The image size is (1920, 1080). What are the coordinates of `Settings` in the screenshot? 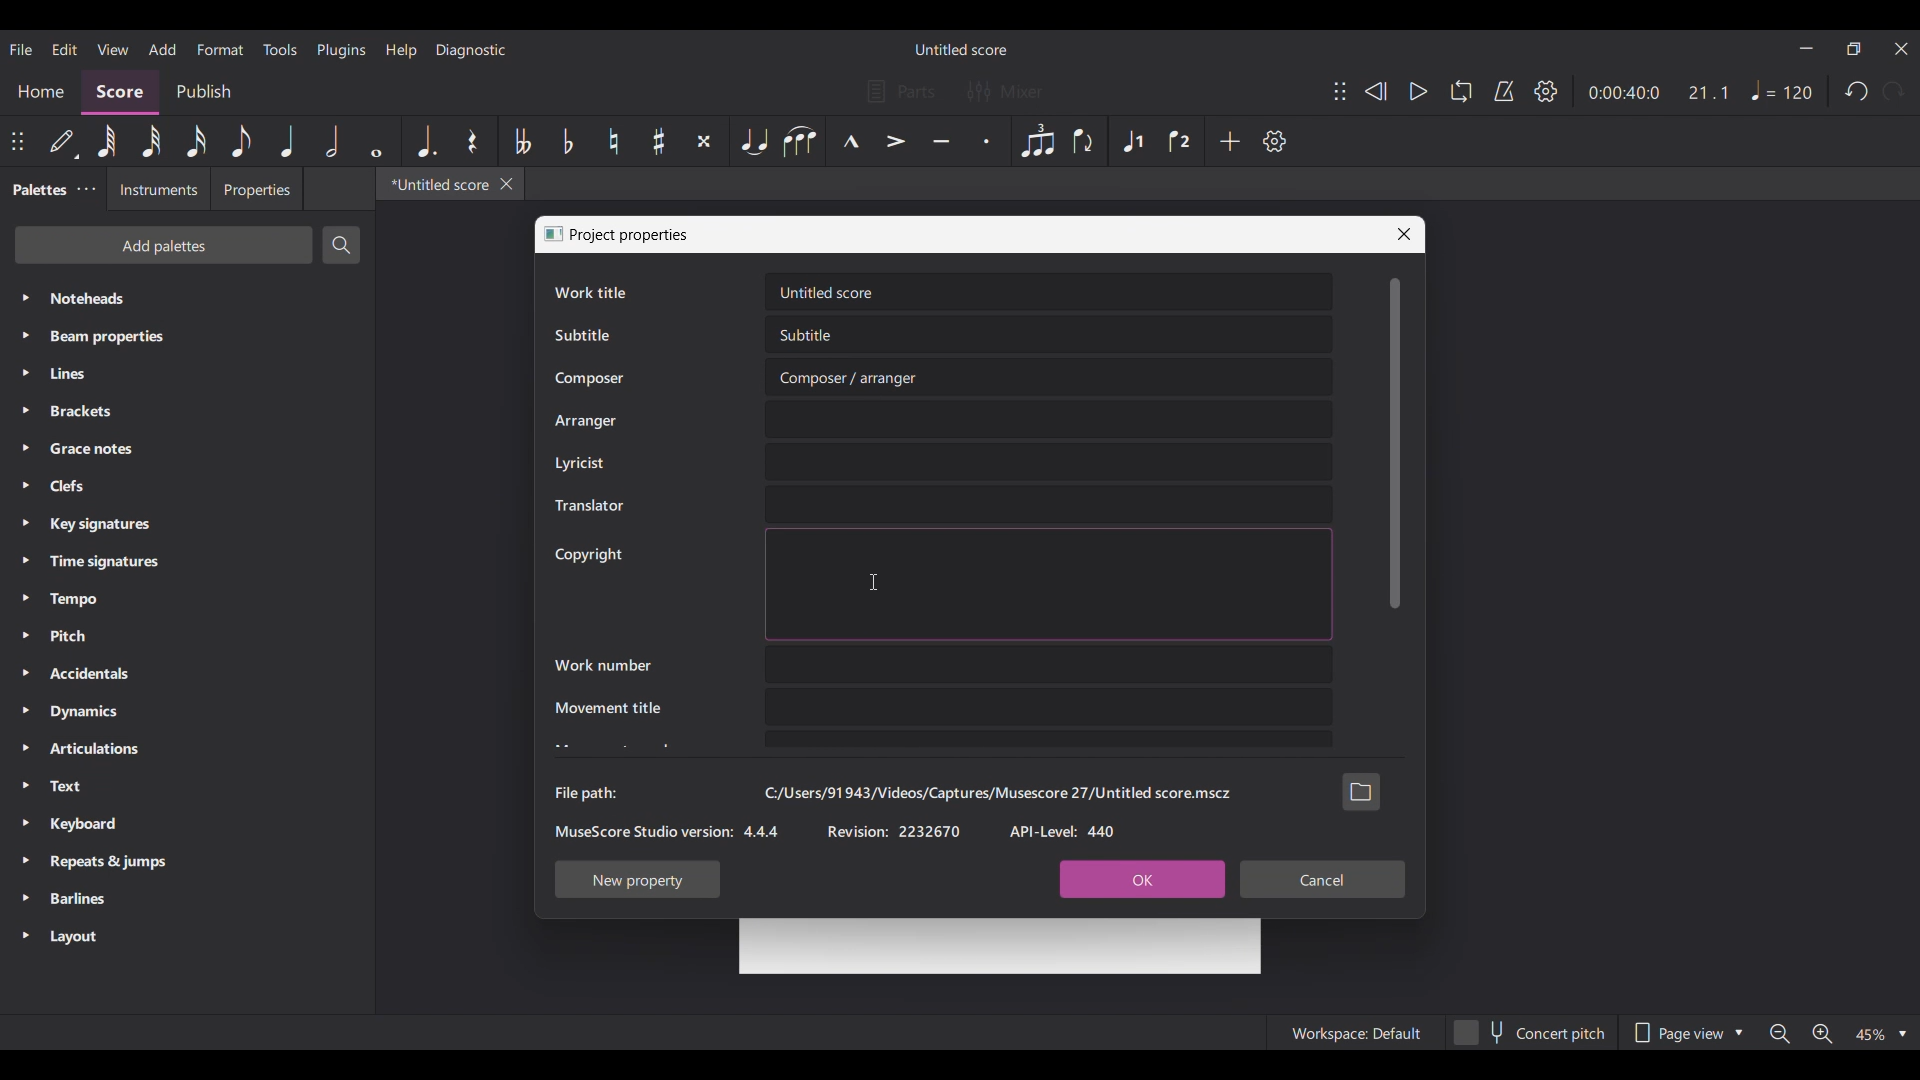 It's located at (1546, 91).